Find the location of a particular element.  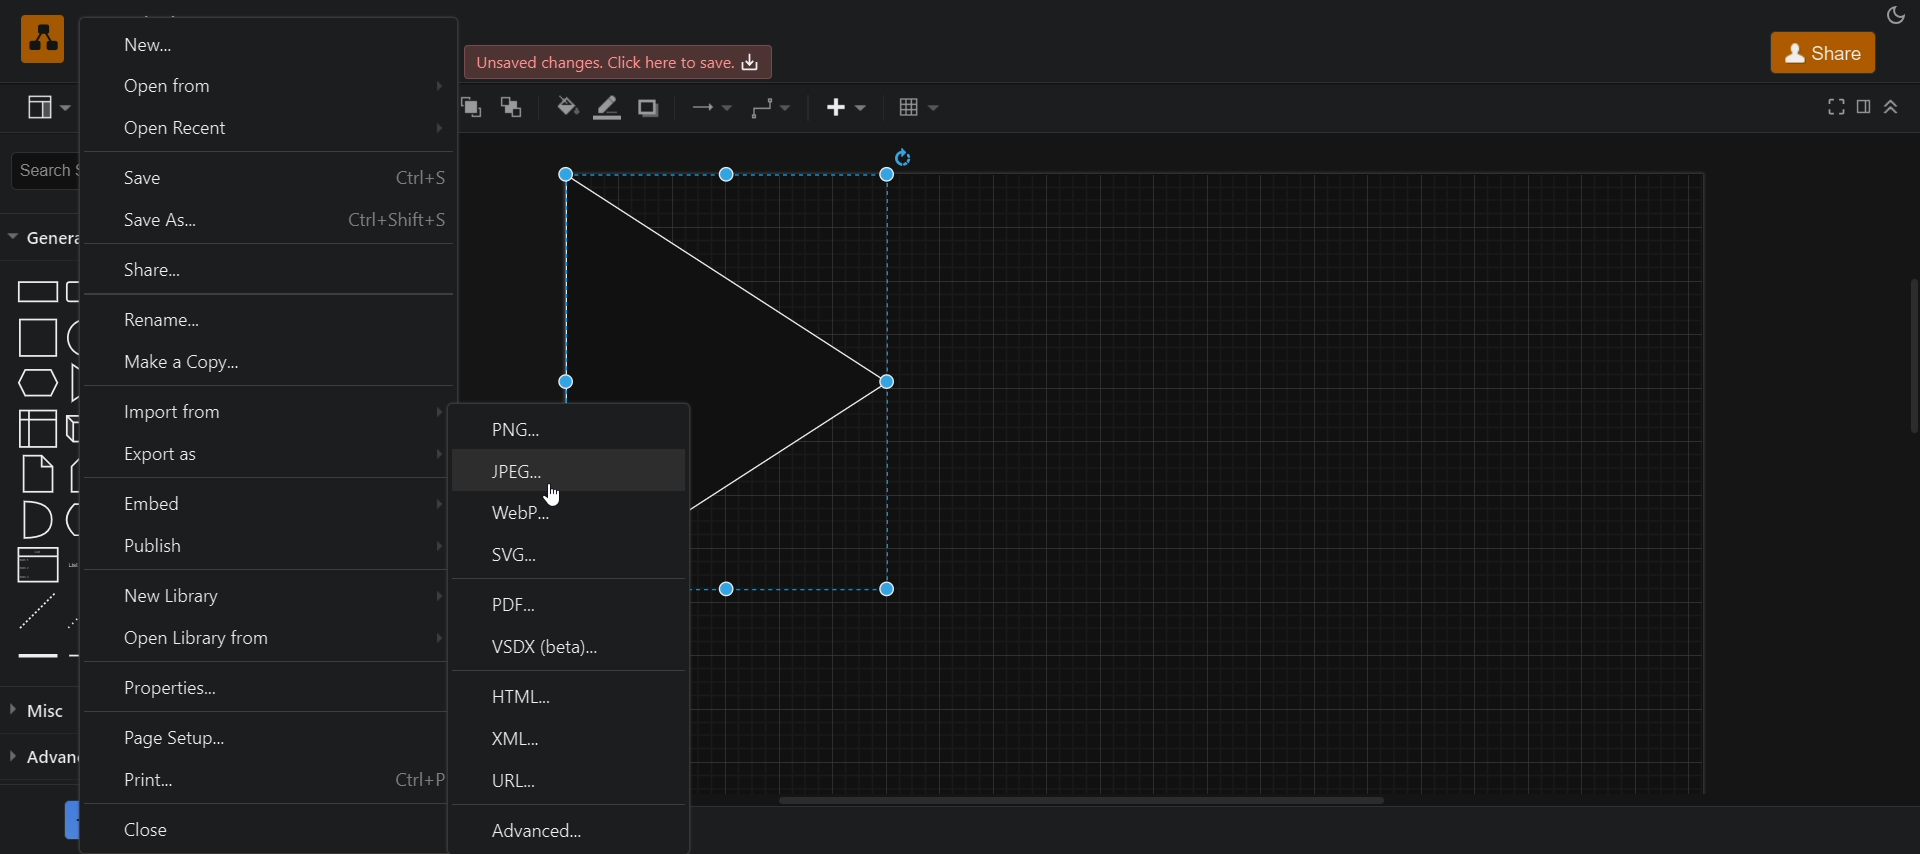

html is located at coordinates (572, 692).